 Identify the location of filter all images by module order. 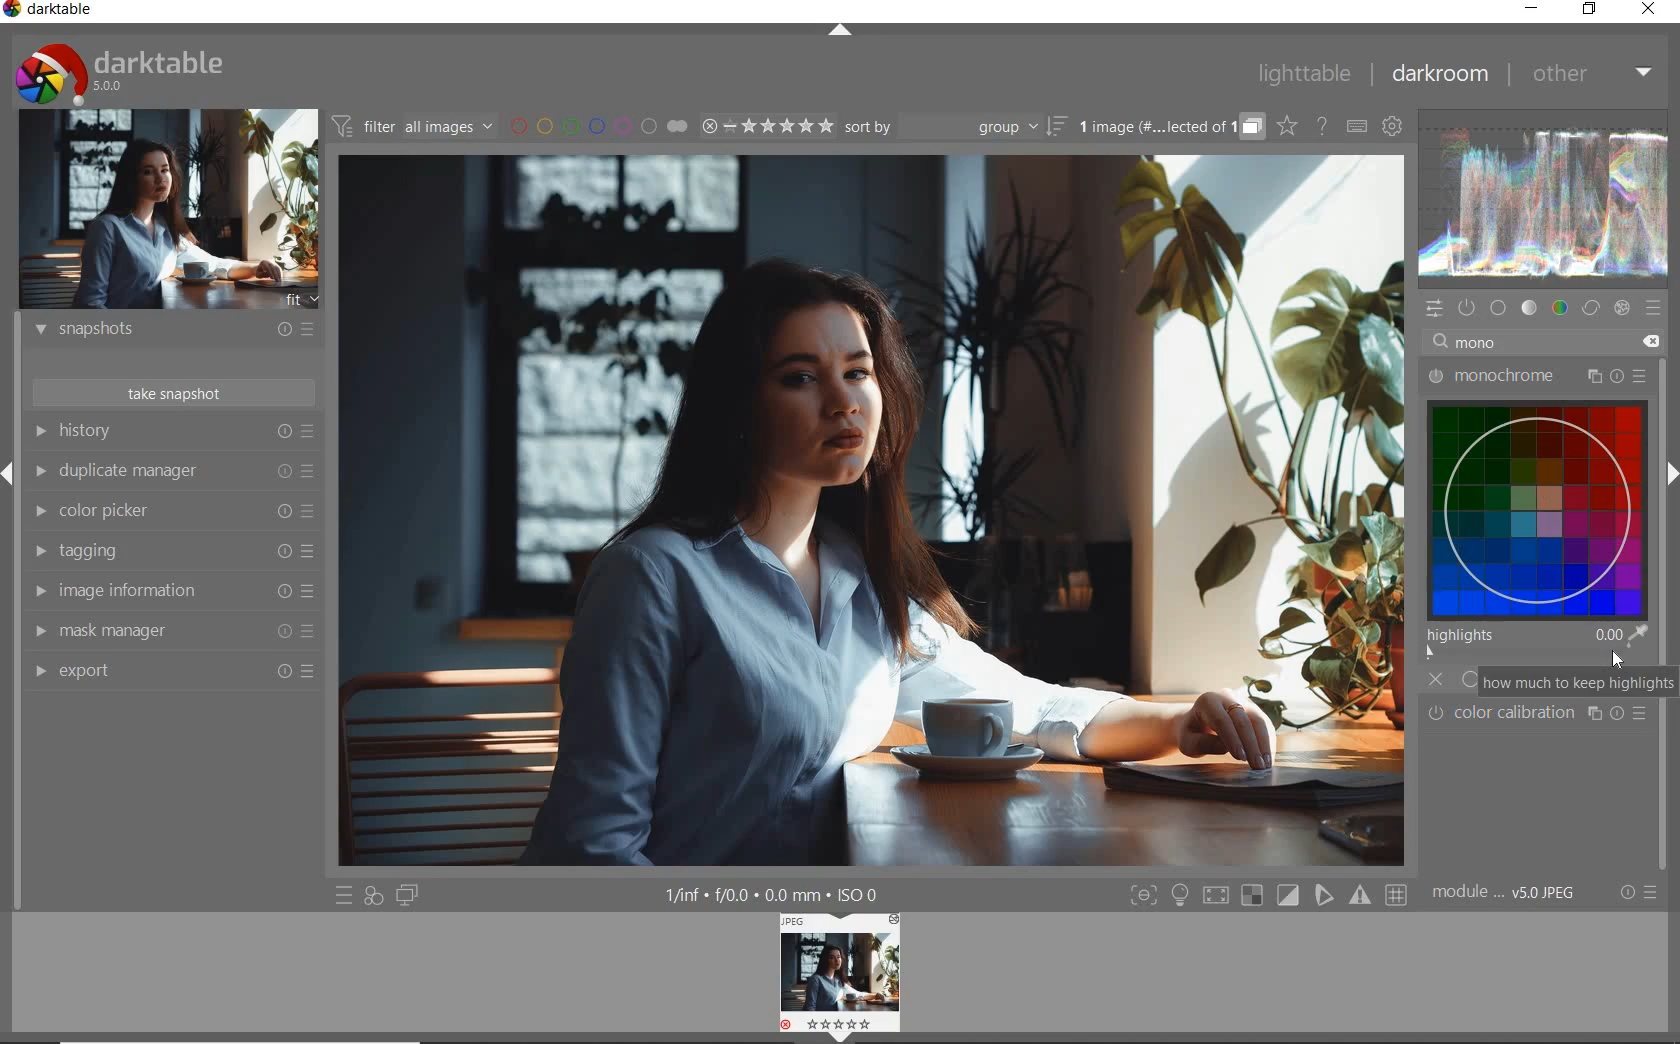
(411, 127).